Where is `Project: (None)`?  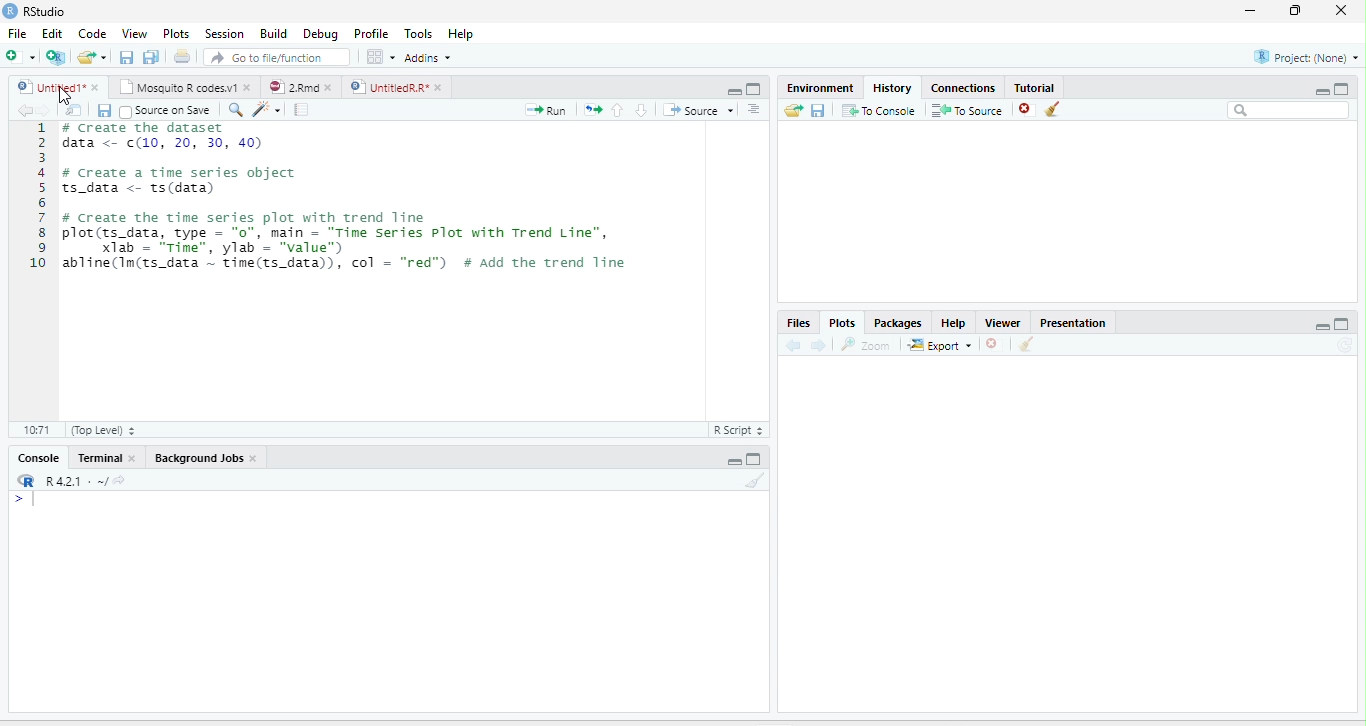 Project: (None) is located at coordinates (1304, 57).